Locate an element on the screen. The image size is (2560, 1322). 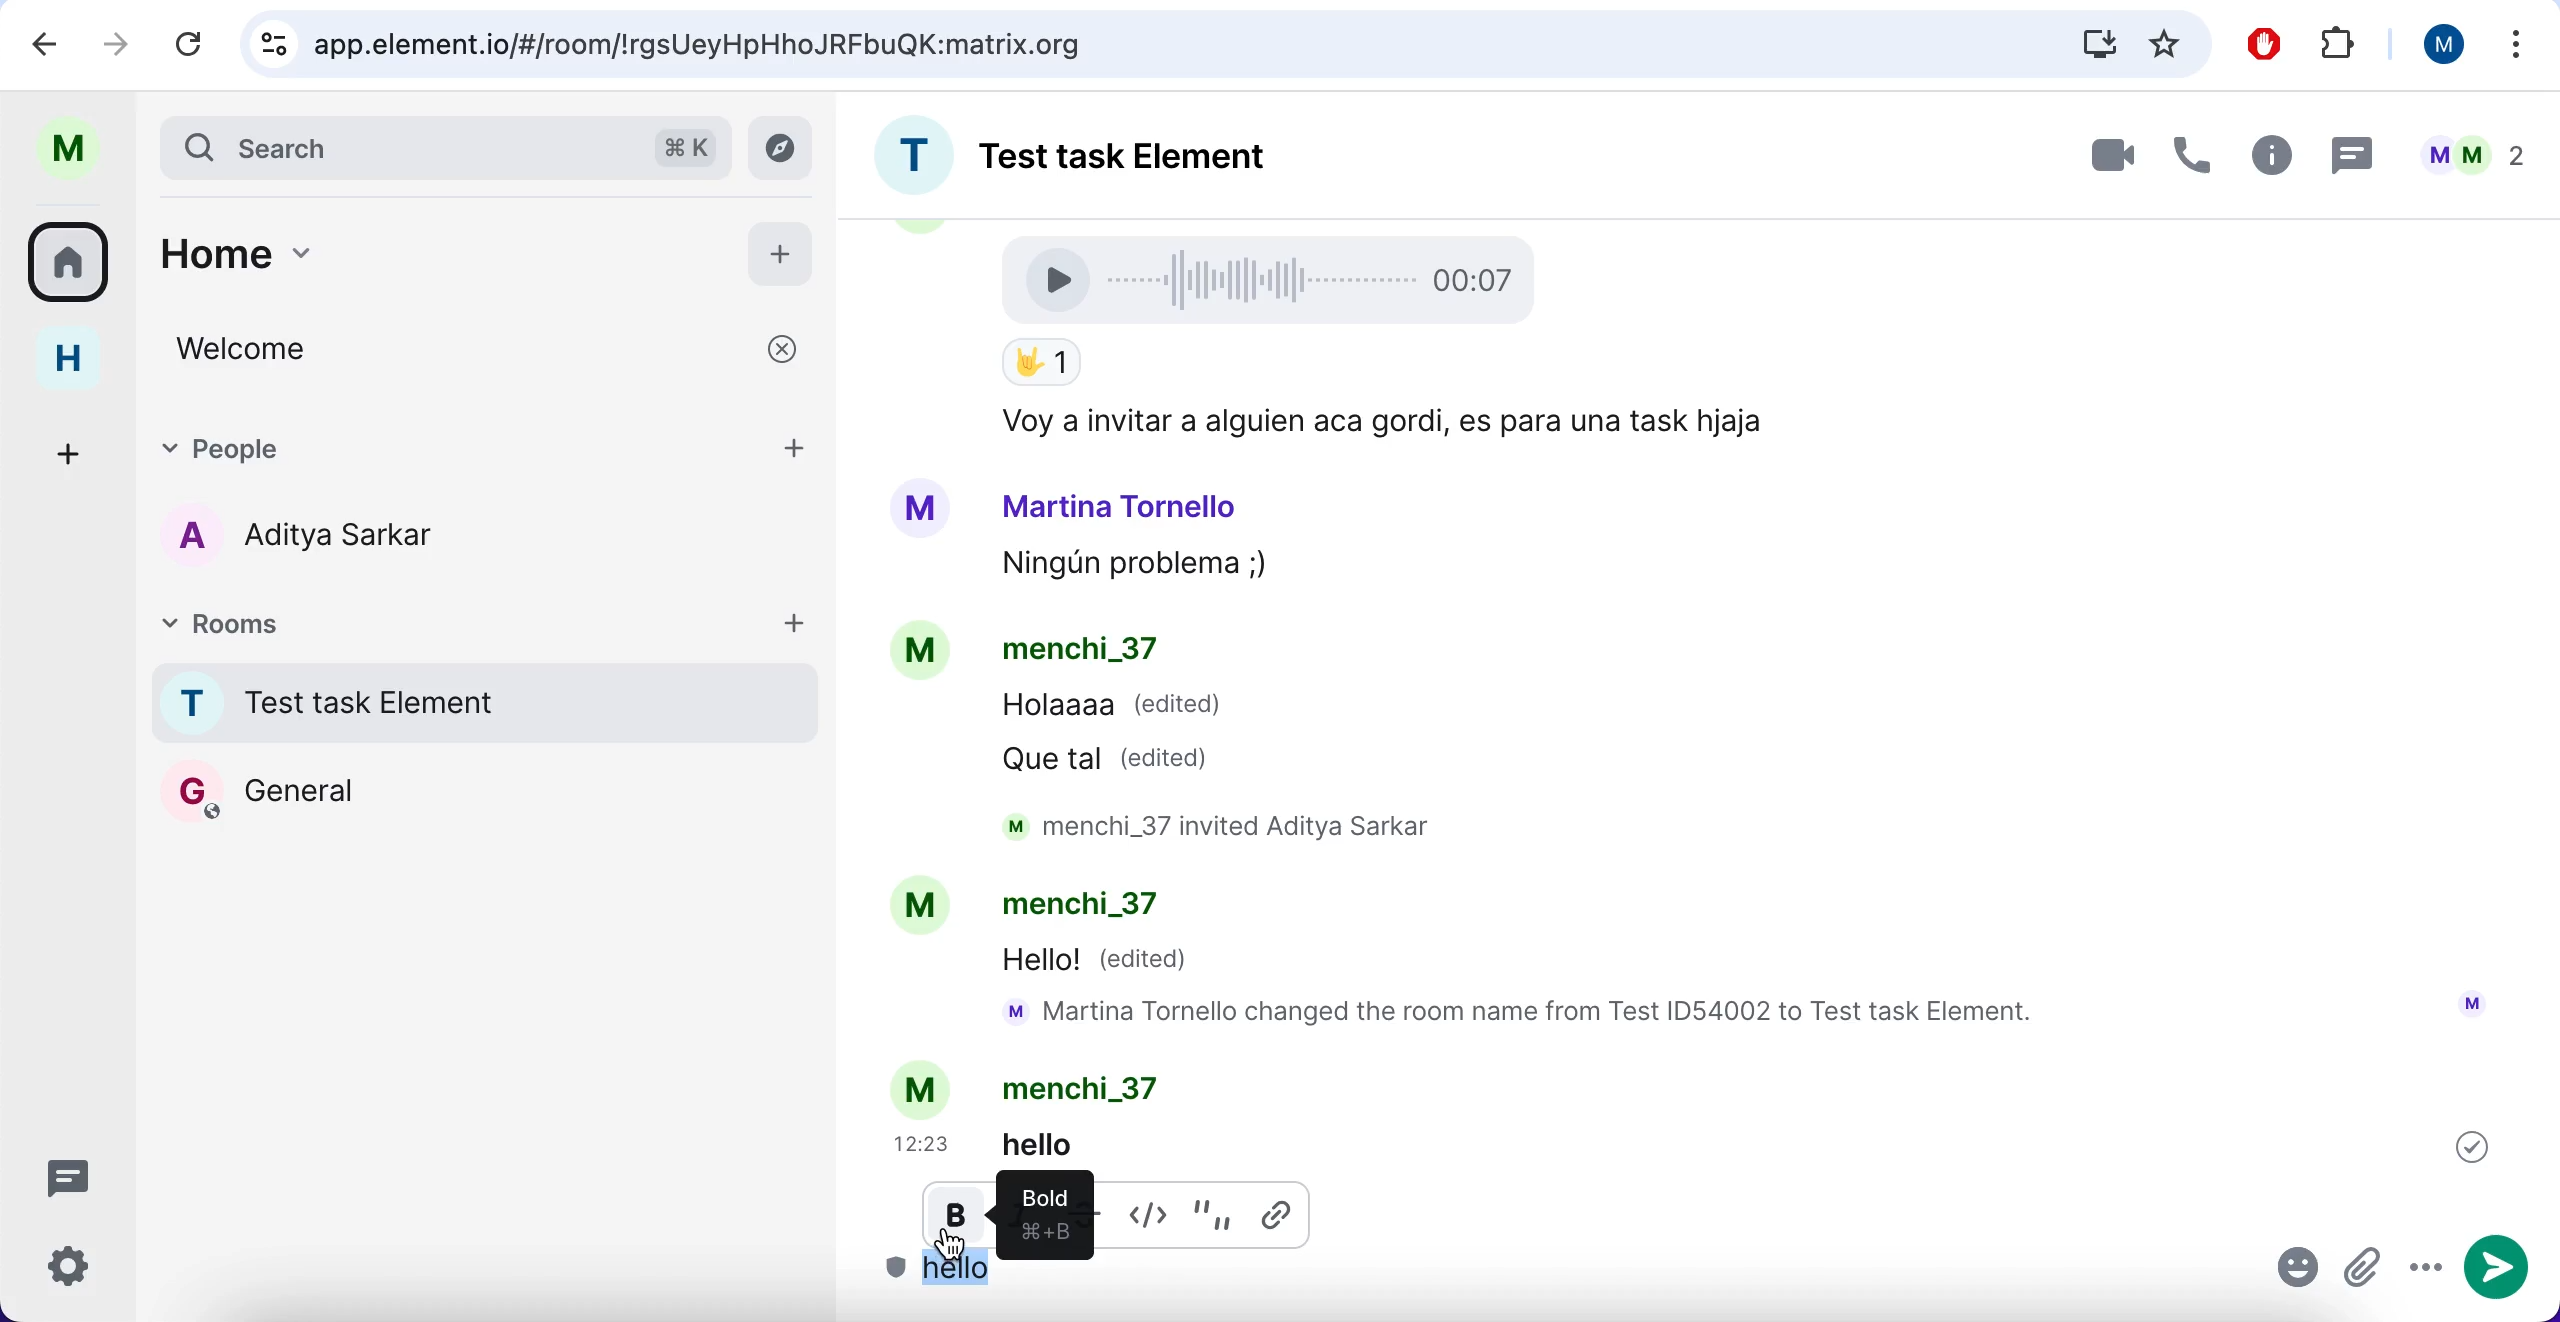
Martina Tornello is located at coordinates (1121, 505).